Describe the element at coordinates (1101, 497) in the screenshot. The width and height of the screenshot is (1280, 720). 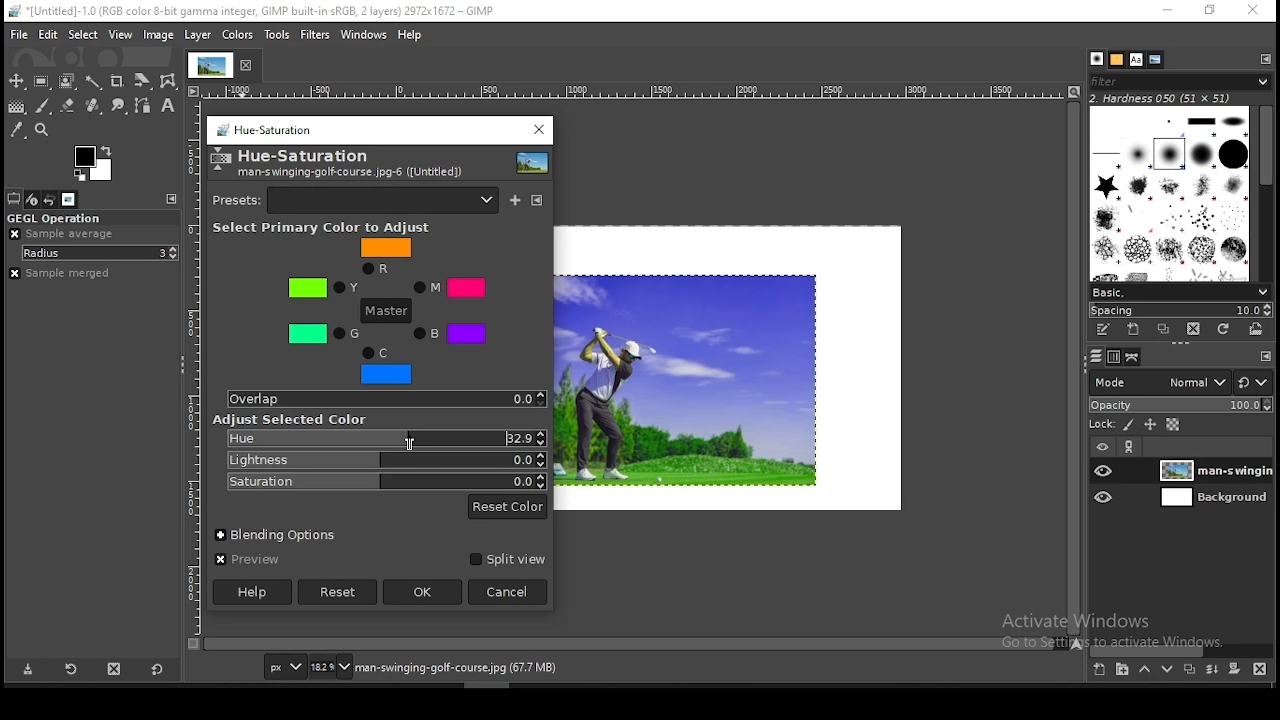
I see `layer visibility on/off` at that location.